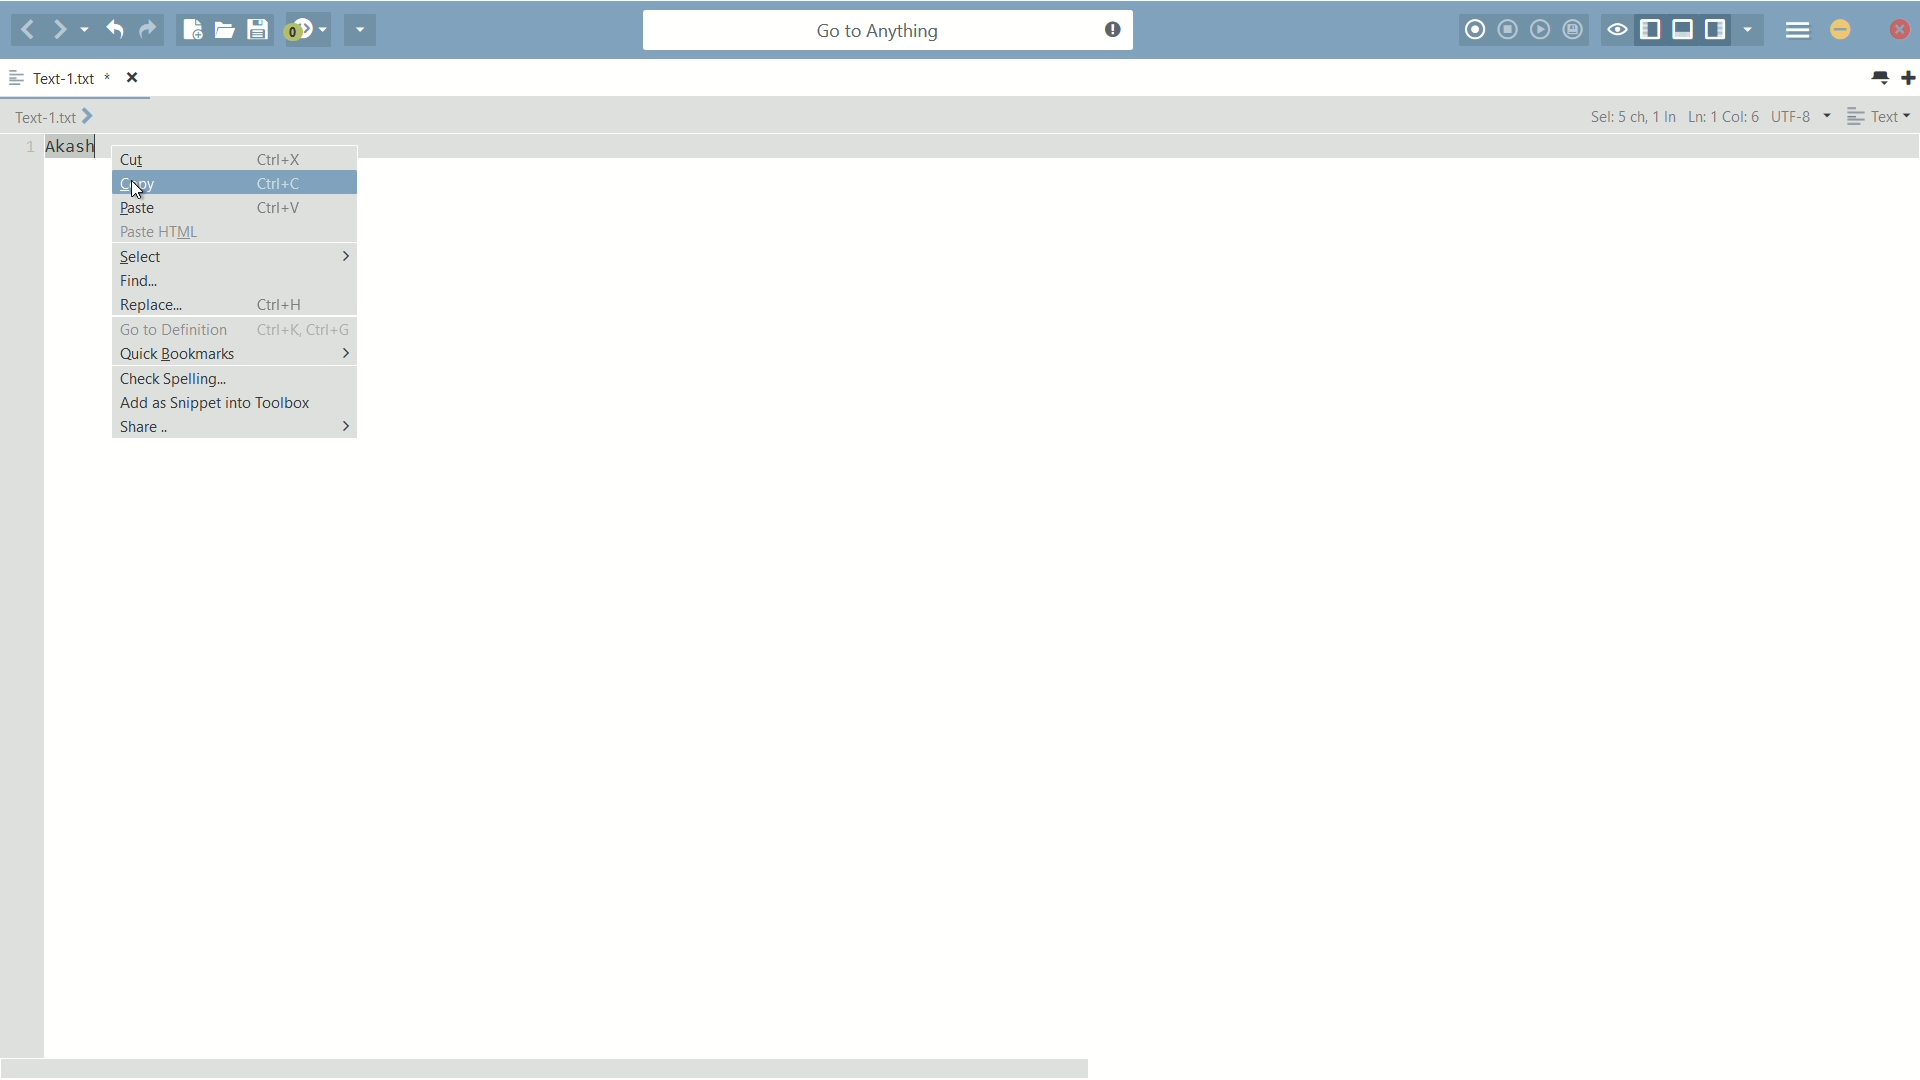  Describe the element at coordinates (305, 30) in the screenshot. I see `jump to next syntax checking result` at that location.